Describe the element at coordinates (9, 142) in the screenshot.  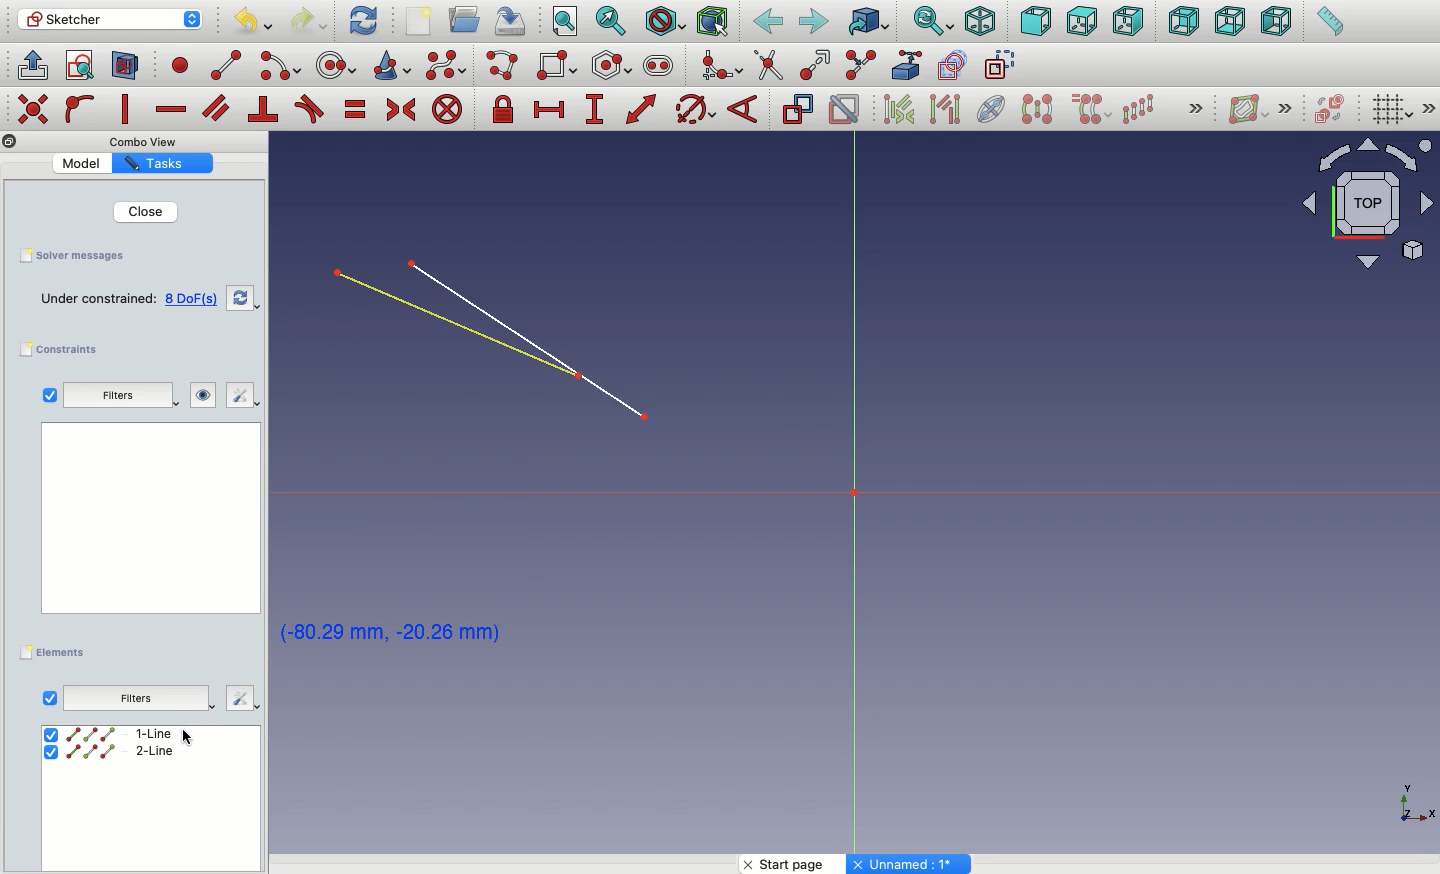
I see `` at that location.